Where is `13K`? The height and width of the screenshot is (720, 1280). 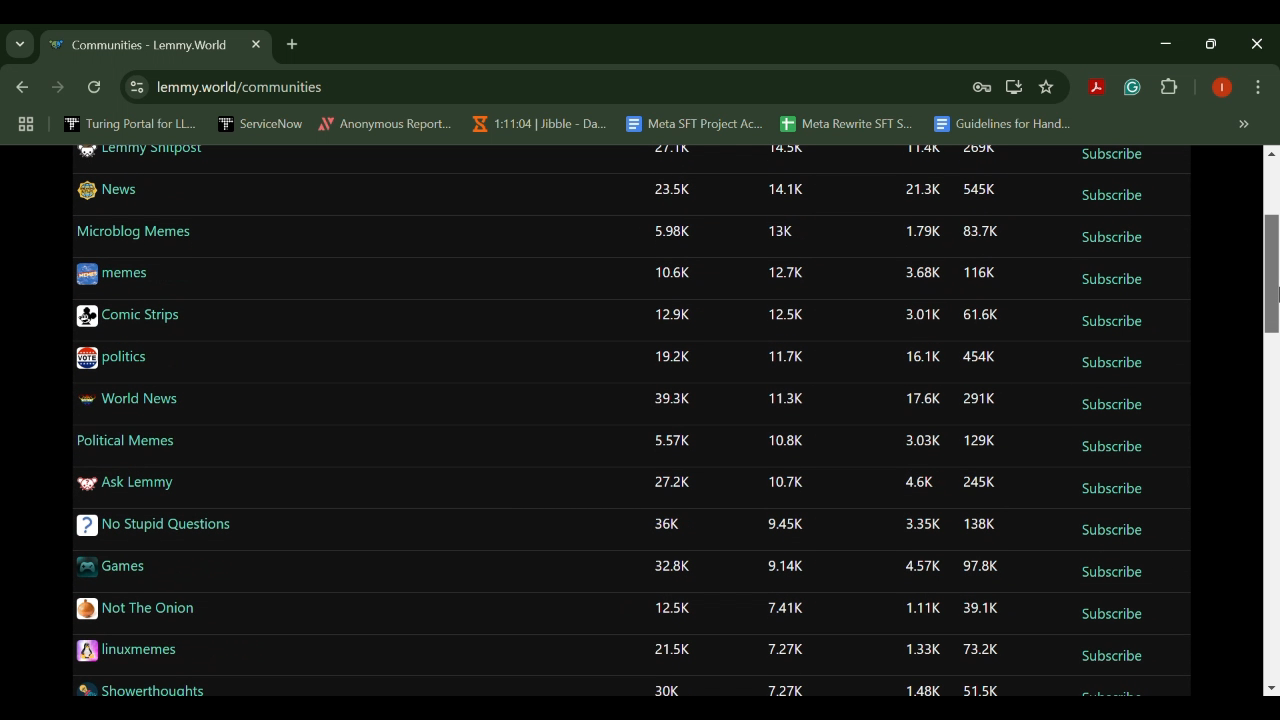 13K is located at coordinates (780, 231).